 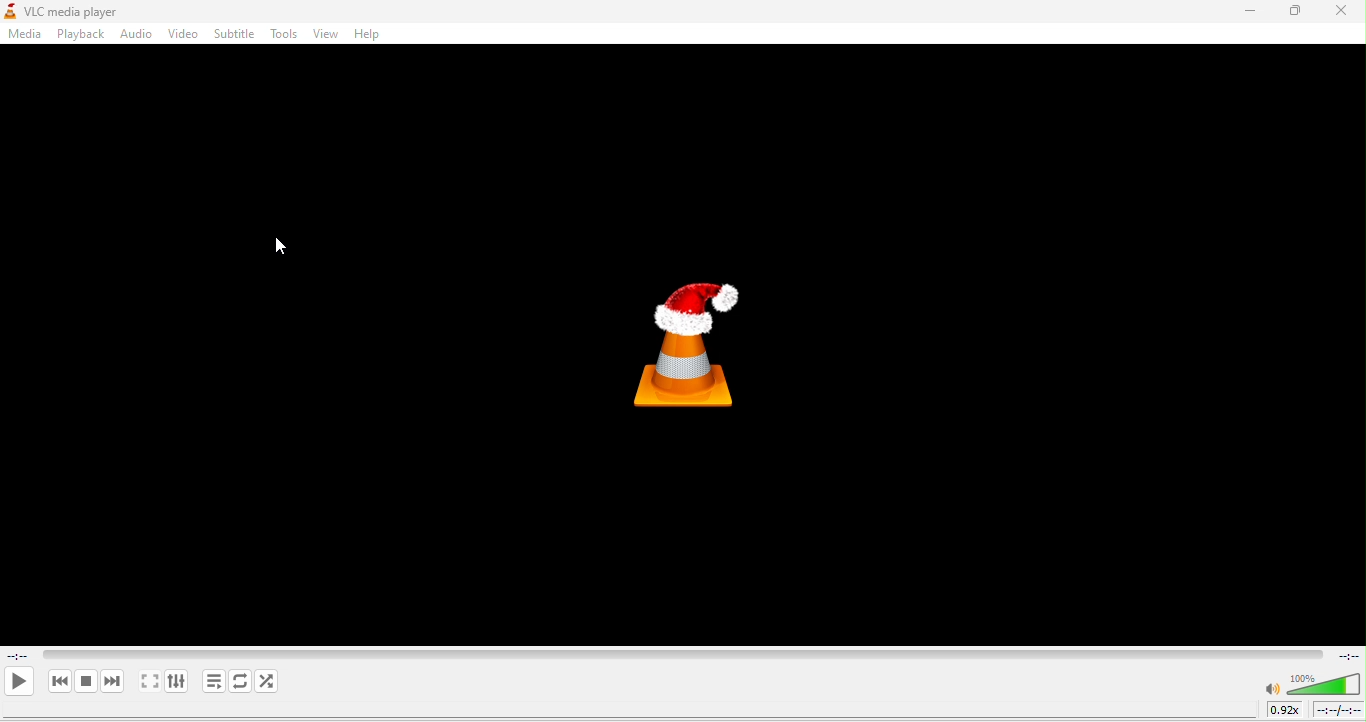 What do you see at coordinates (285, 33) in the screenshot?
I see `tools` at bounding box center [285, 33].